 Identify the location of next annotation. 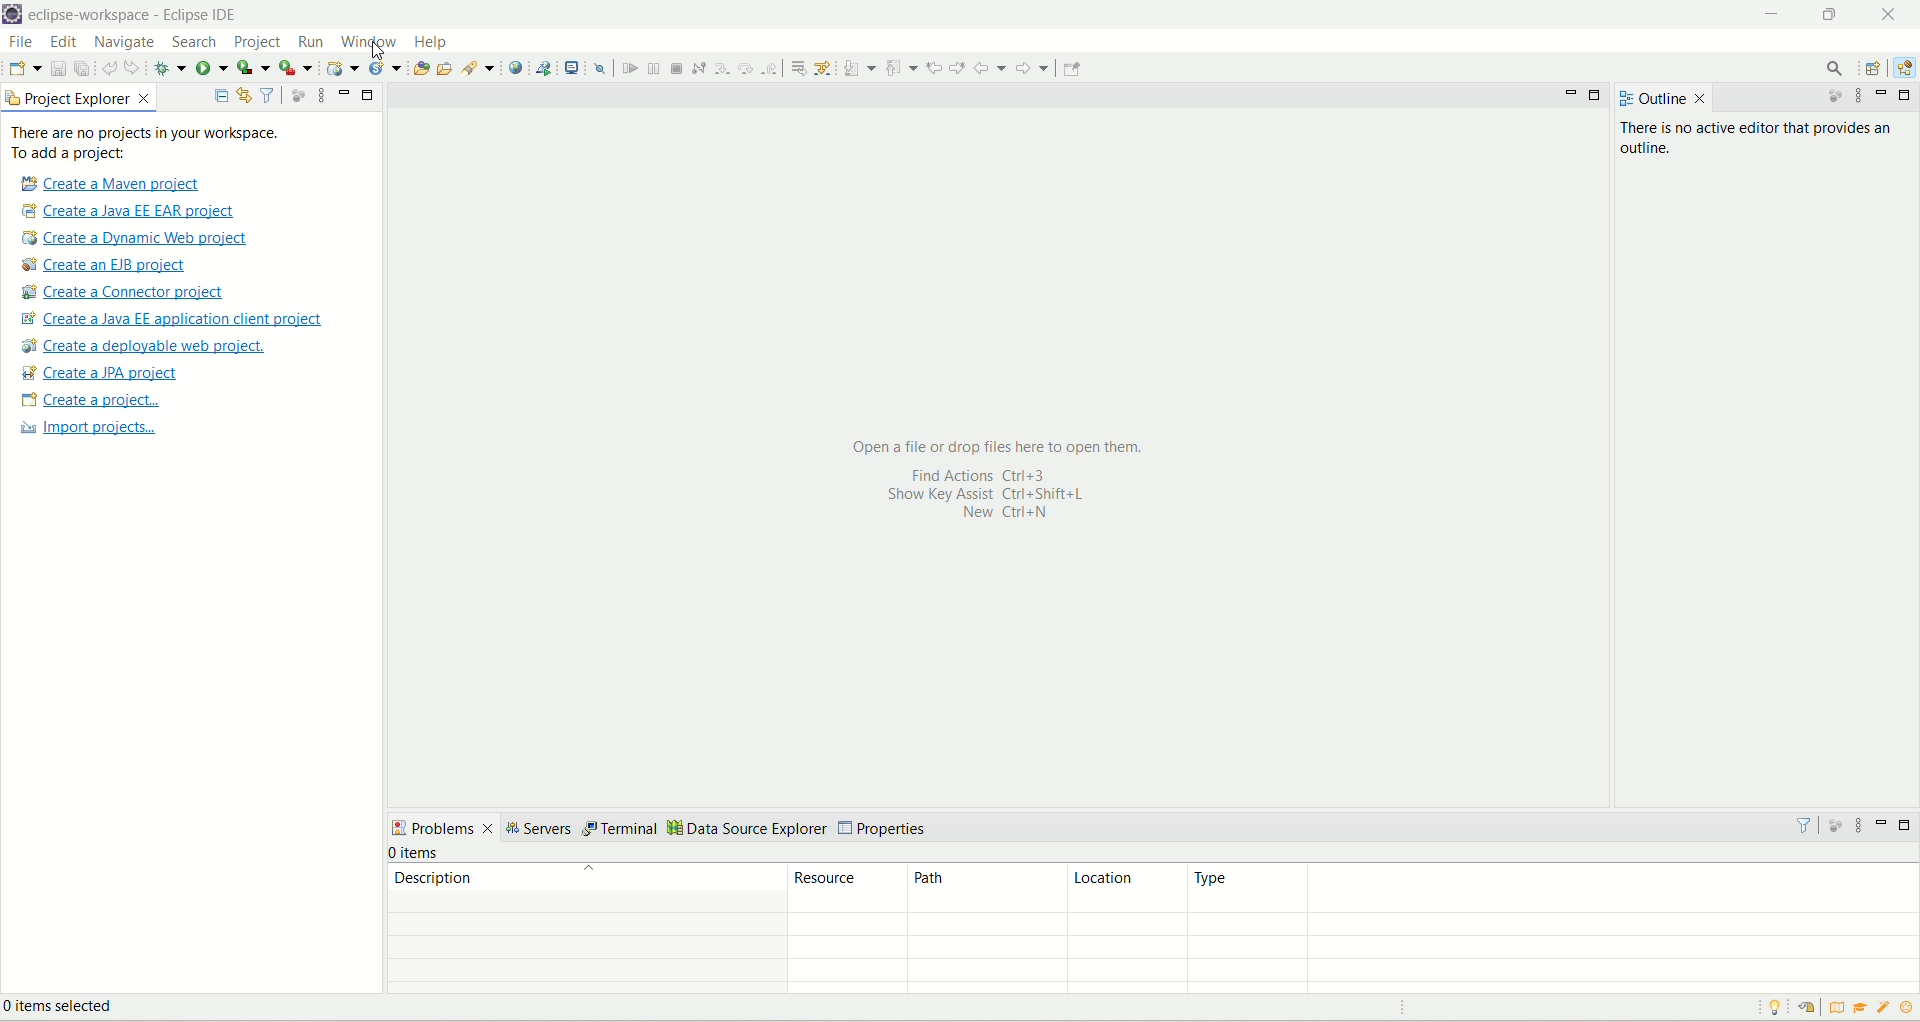
(859, 68).